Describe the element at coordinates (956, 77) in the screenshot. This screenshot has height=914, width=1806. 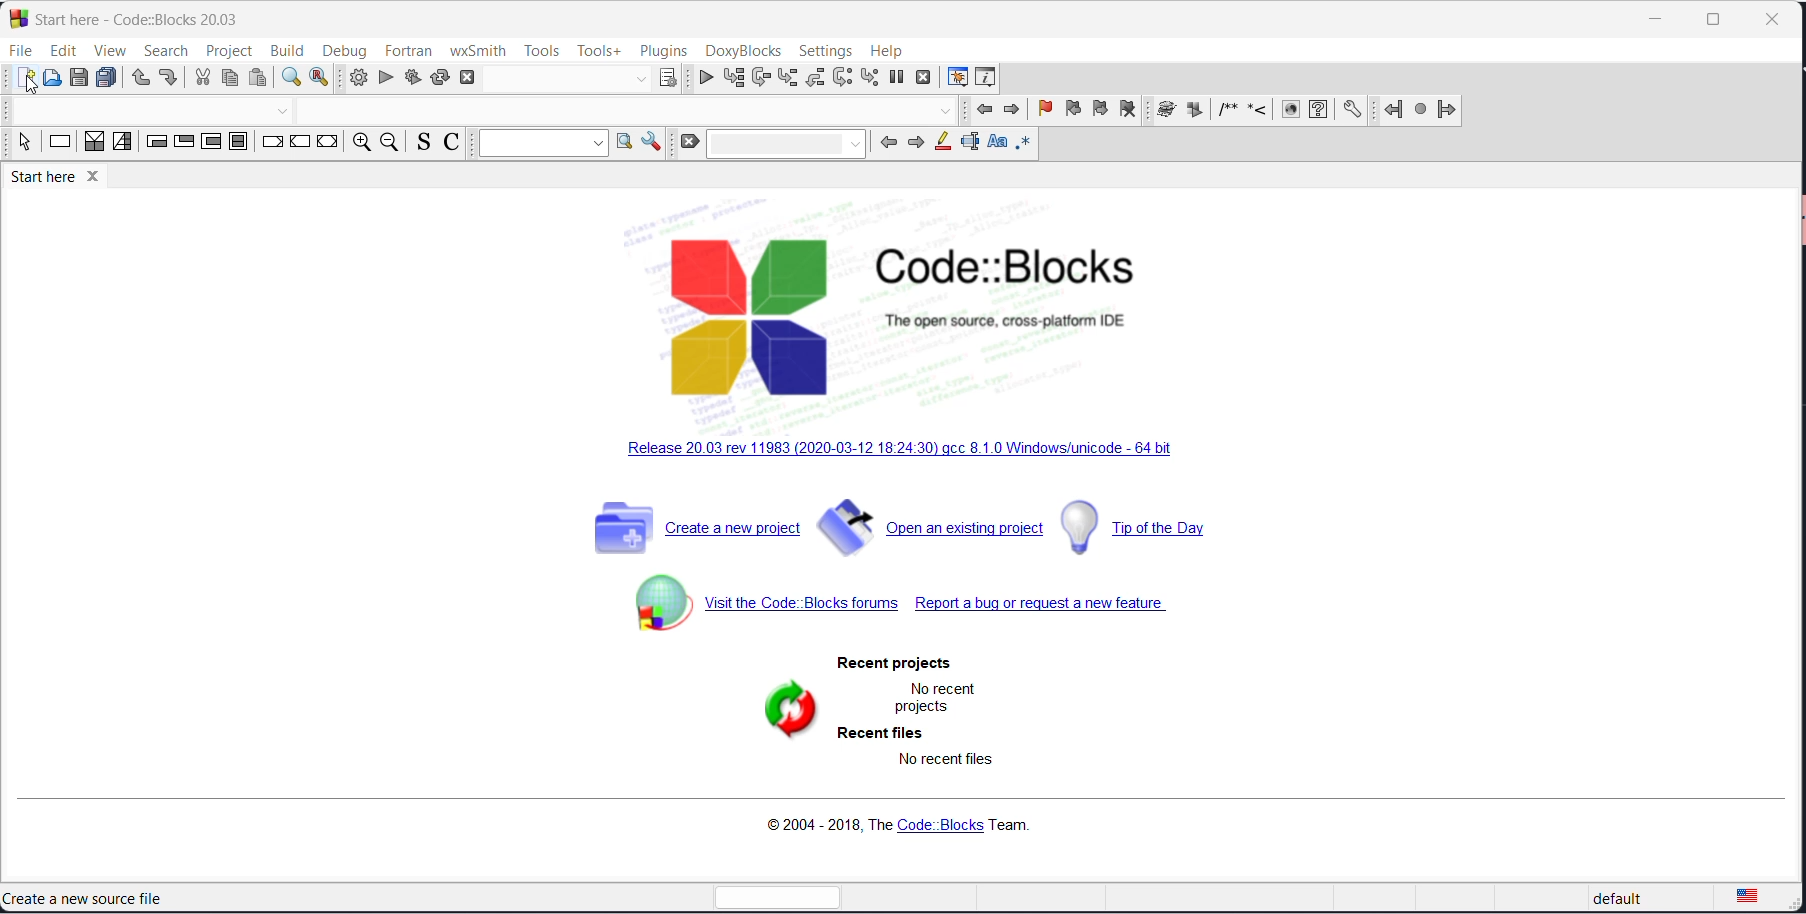
I see `debugging windows` at that location.